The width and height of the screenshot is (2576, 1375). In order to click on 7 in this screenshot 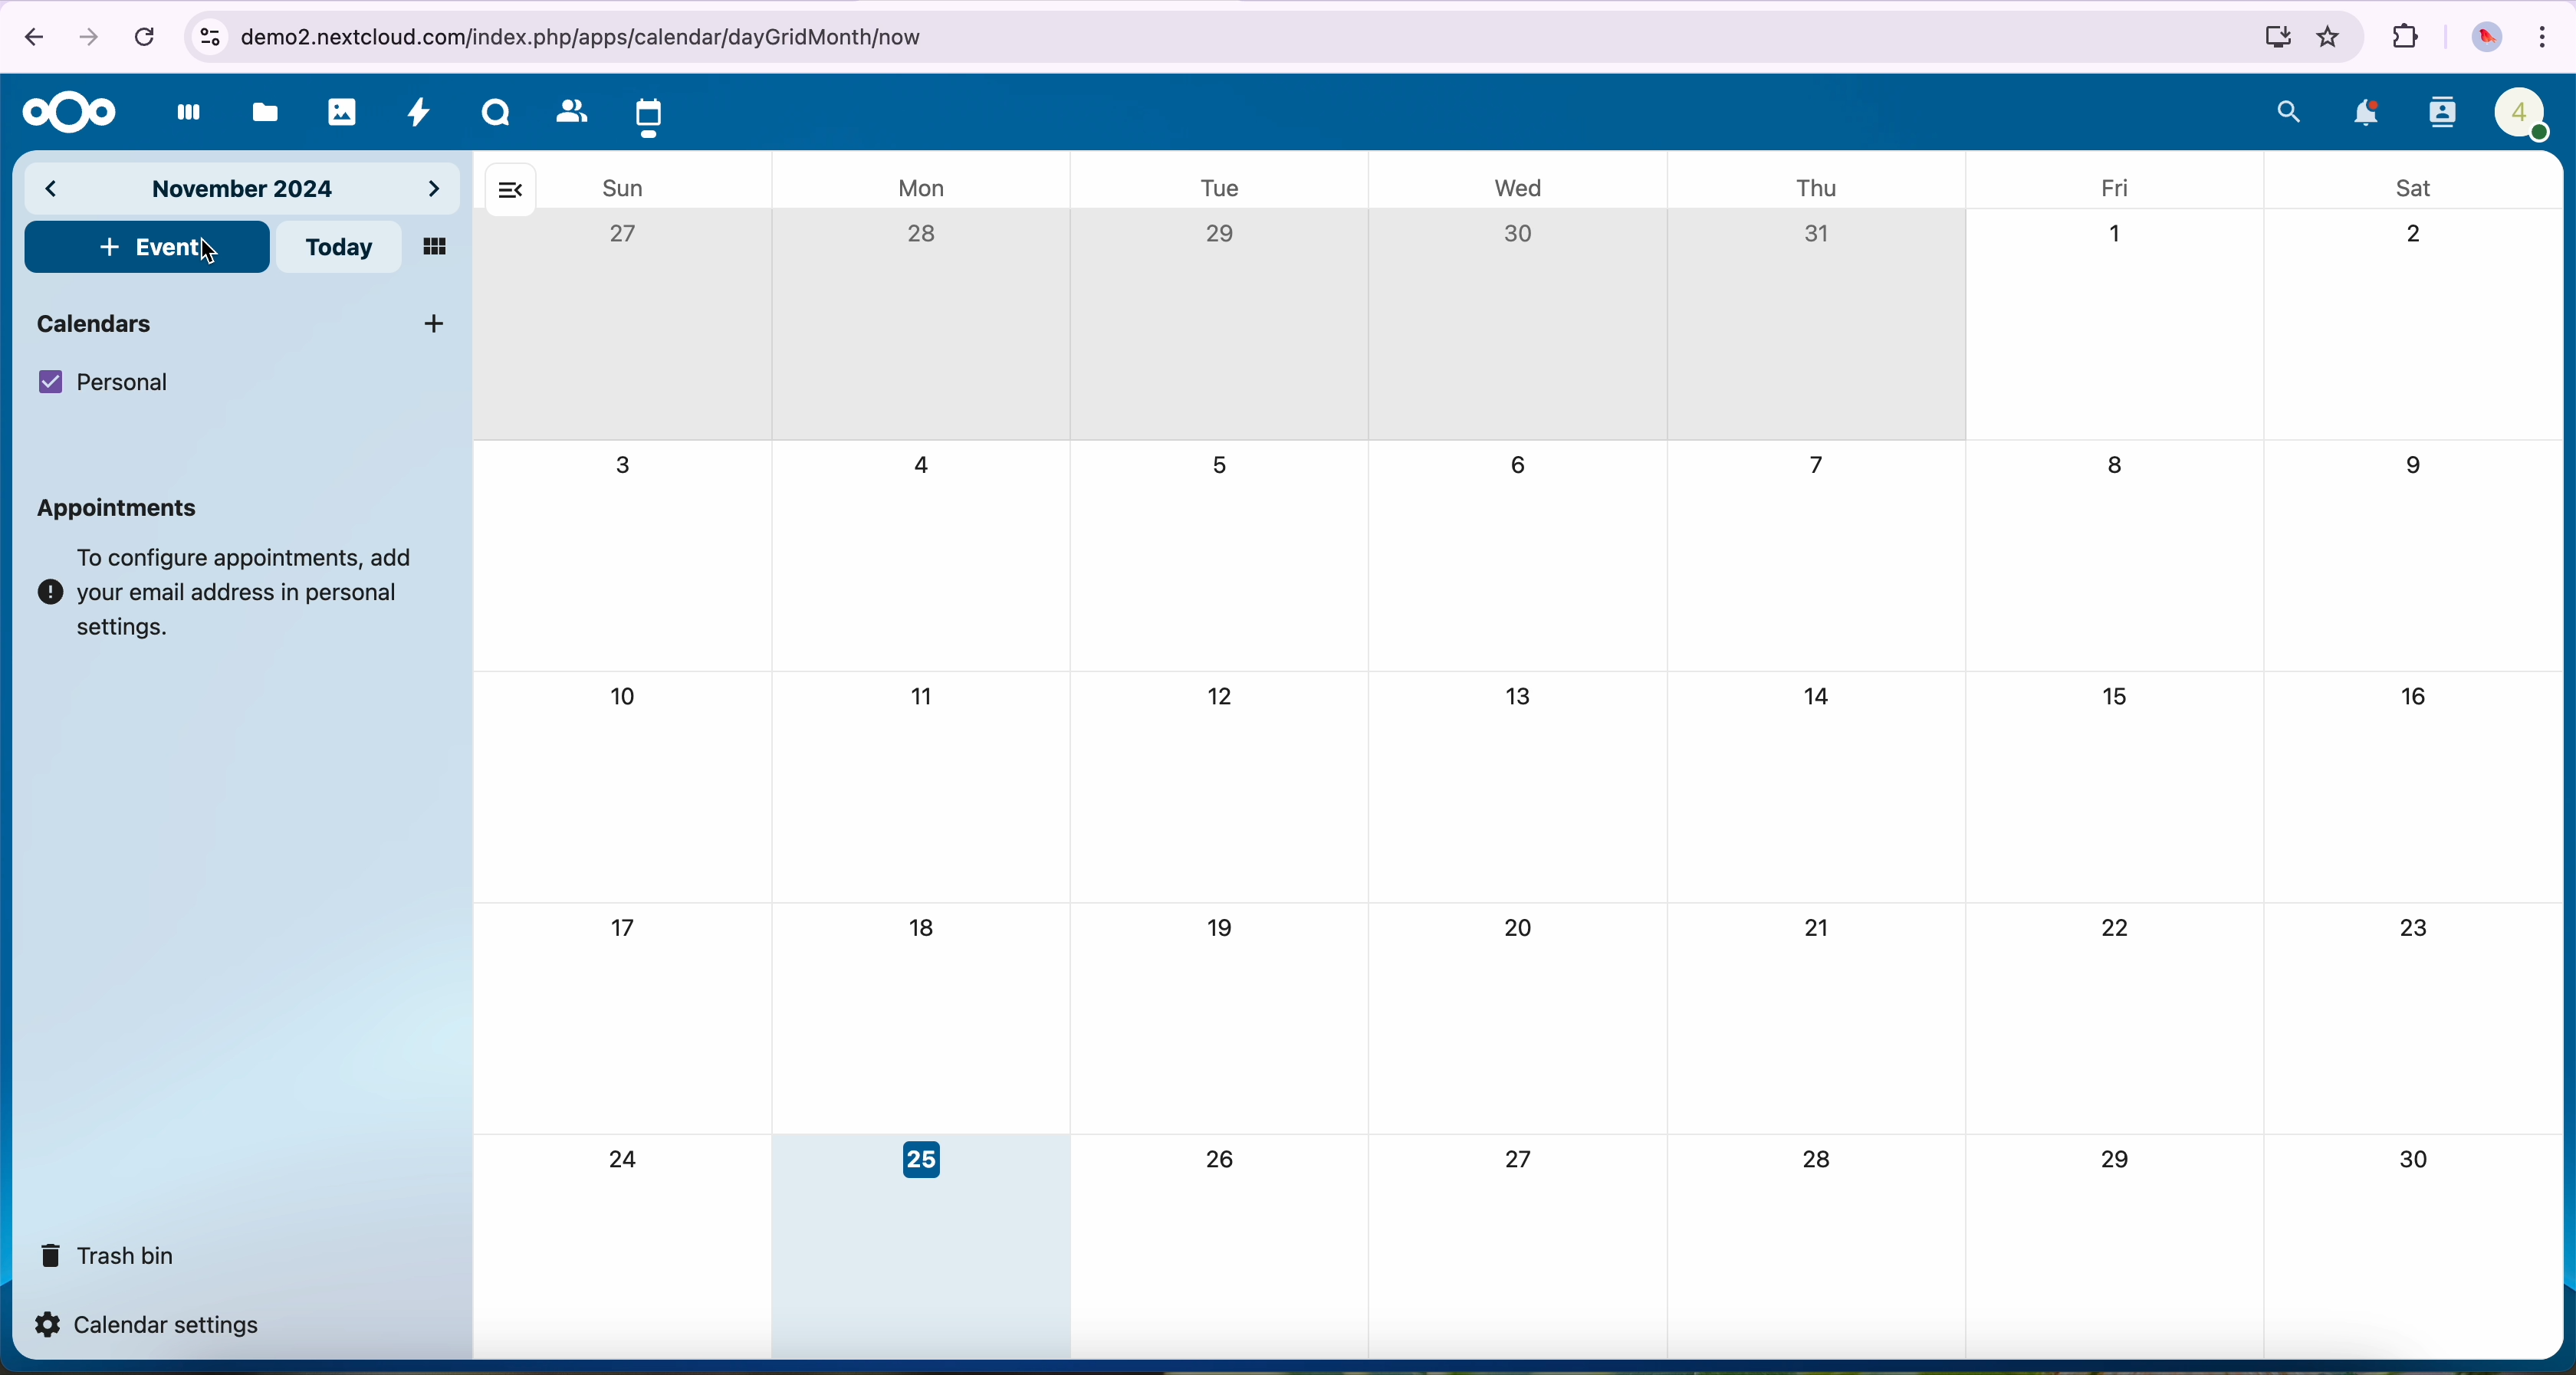, I will do `click(1814, 467)`.